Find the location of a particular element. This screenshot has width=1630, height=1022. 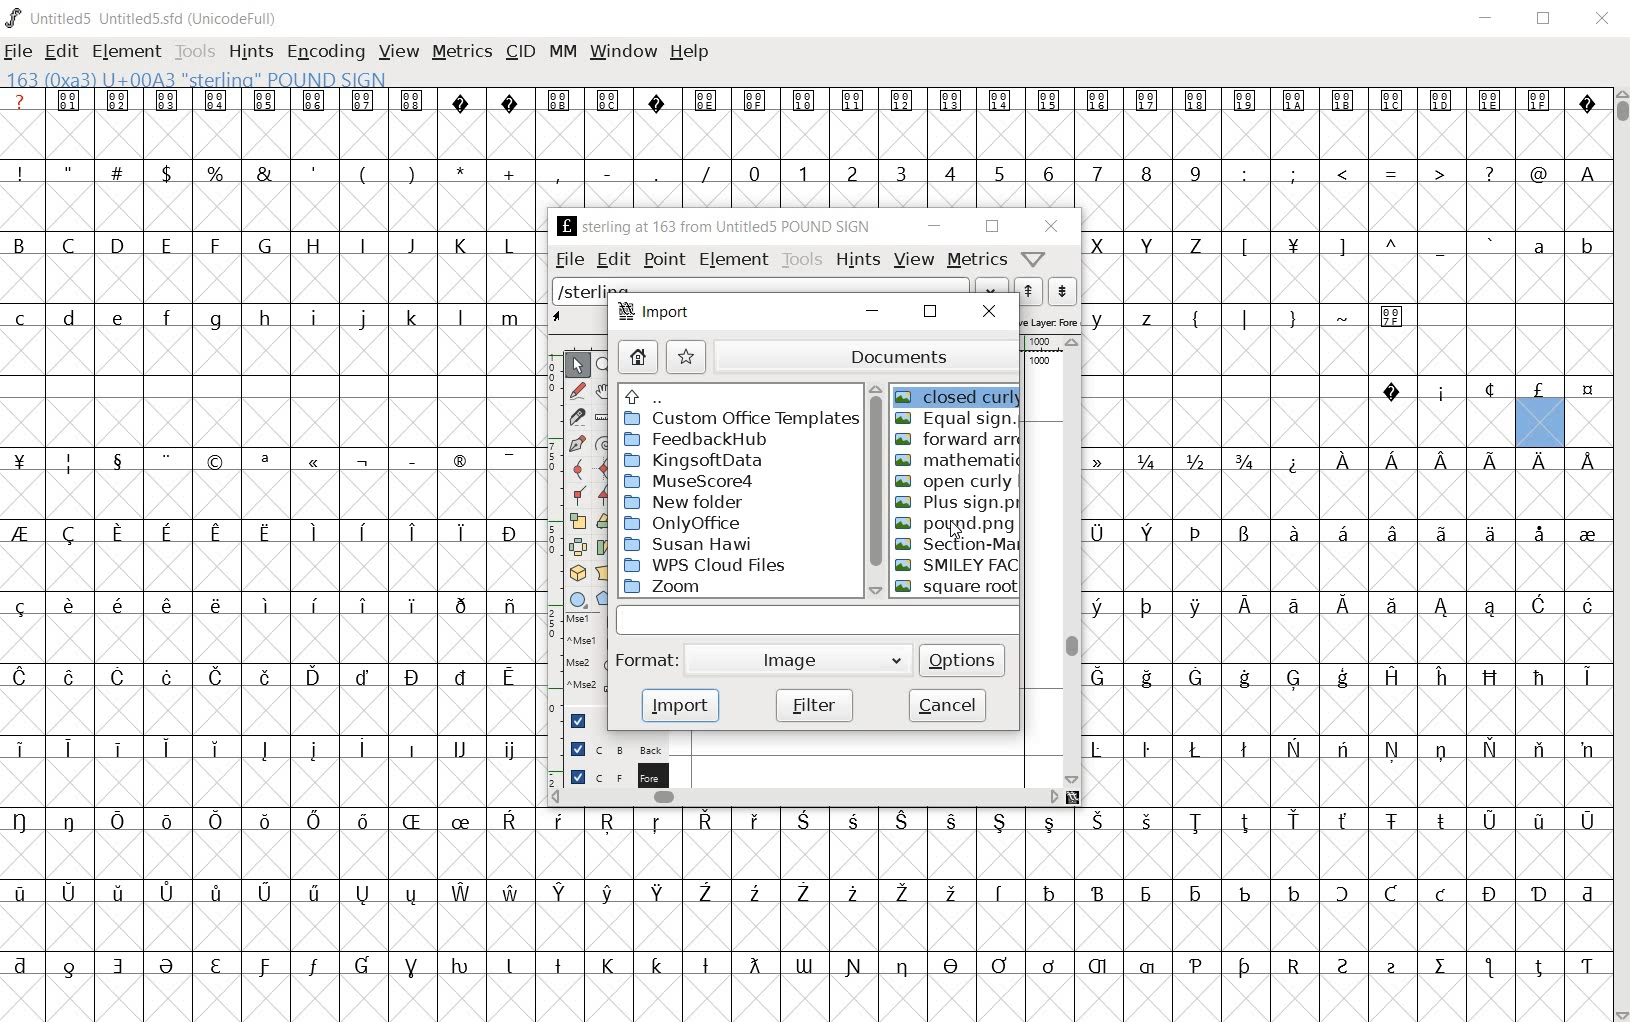

Symbol is located at coordinates (1391, 675).